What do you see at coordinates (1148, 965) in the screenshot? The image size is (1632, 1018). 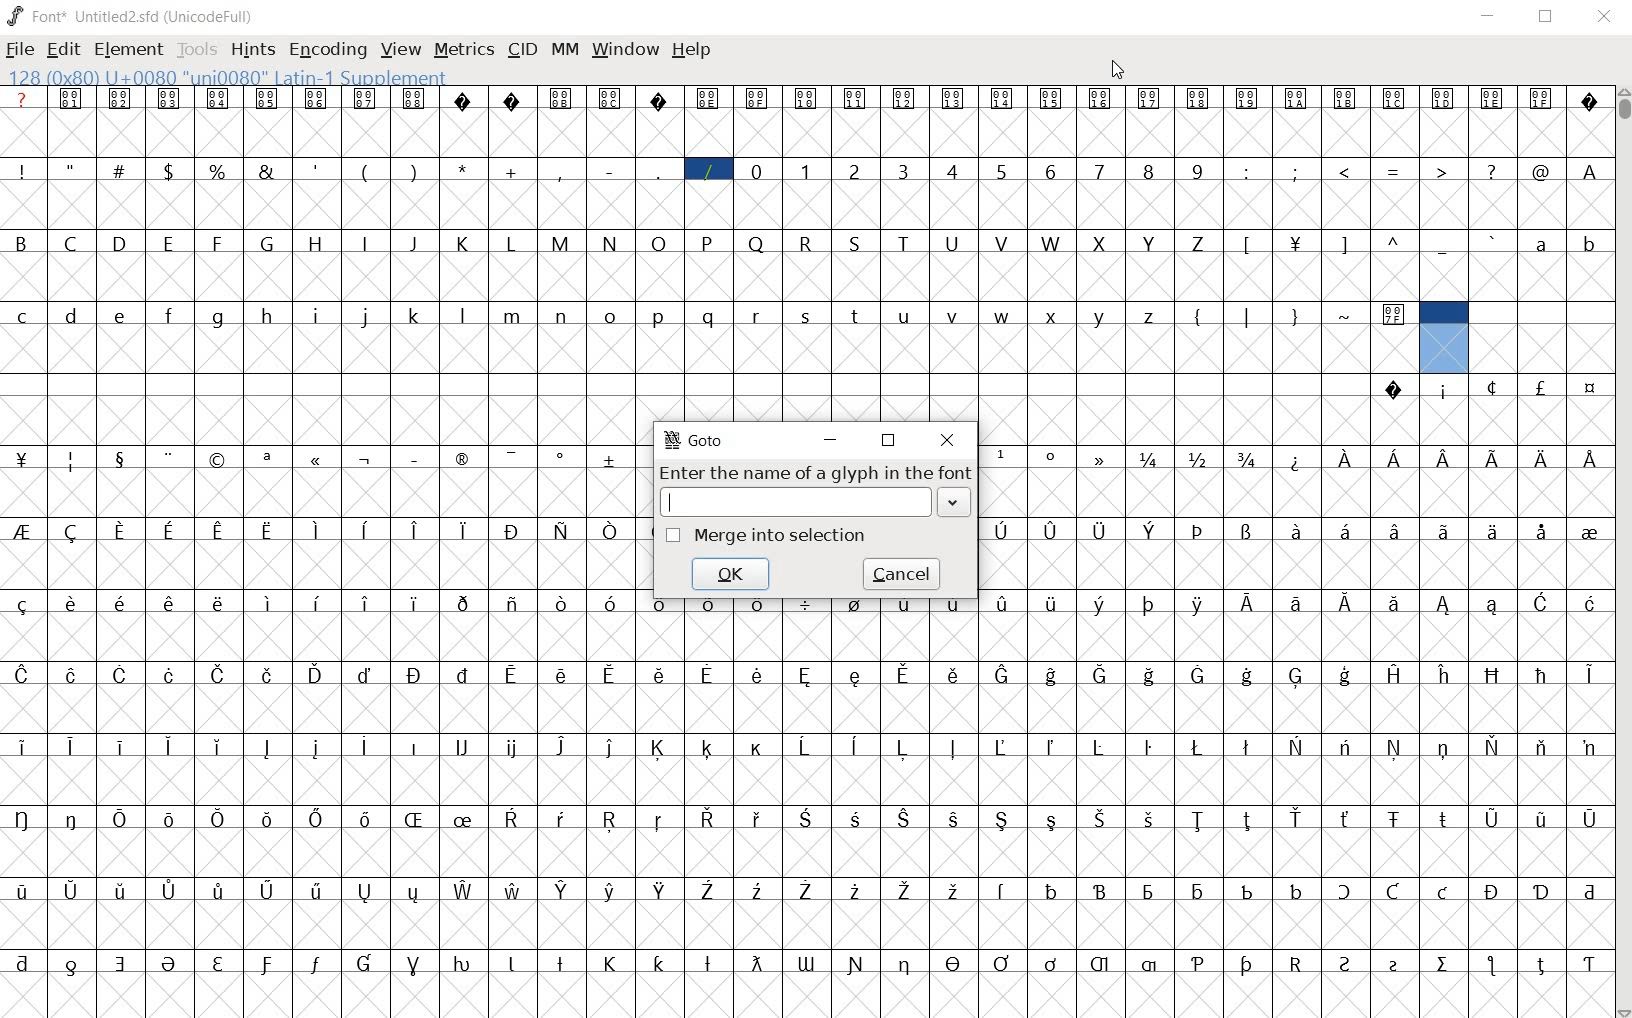 I see `Symbol` at bounding box center [1148, 965].